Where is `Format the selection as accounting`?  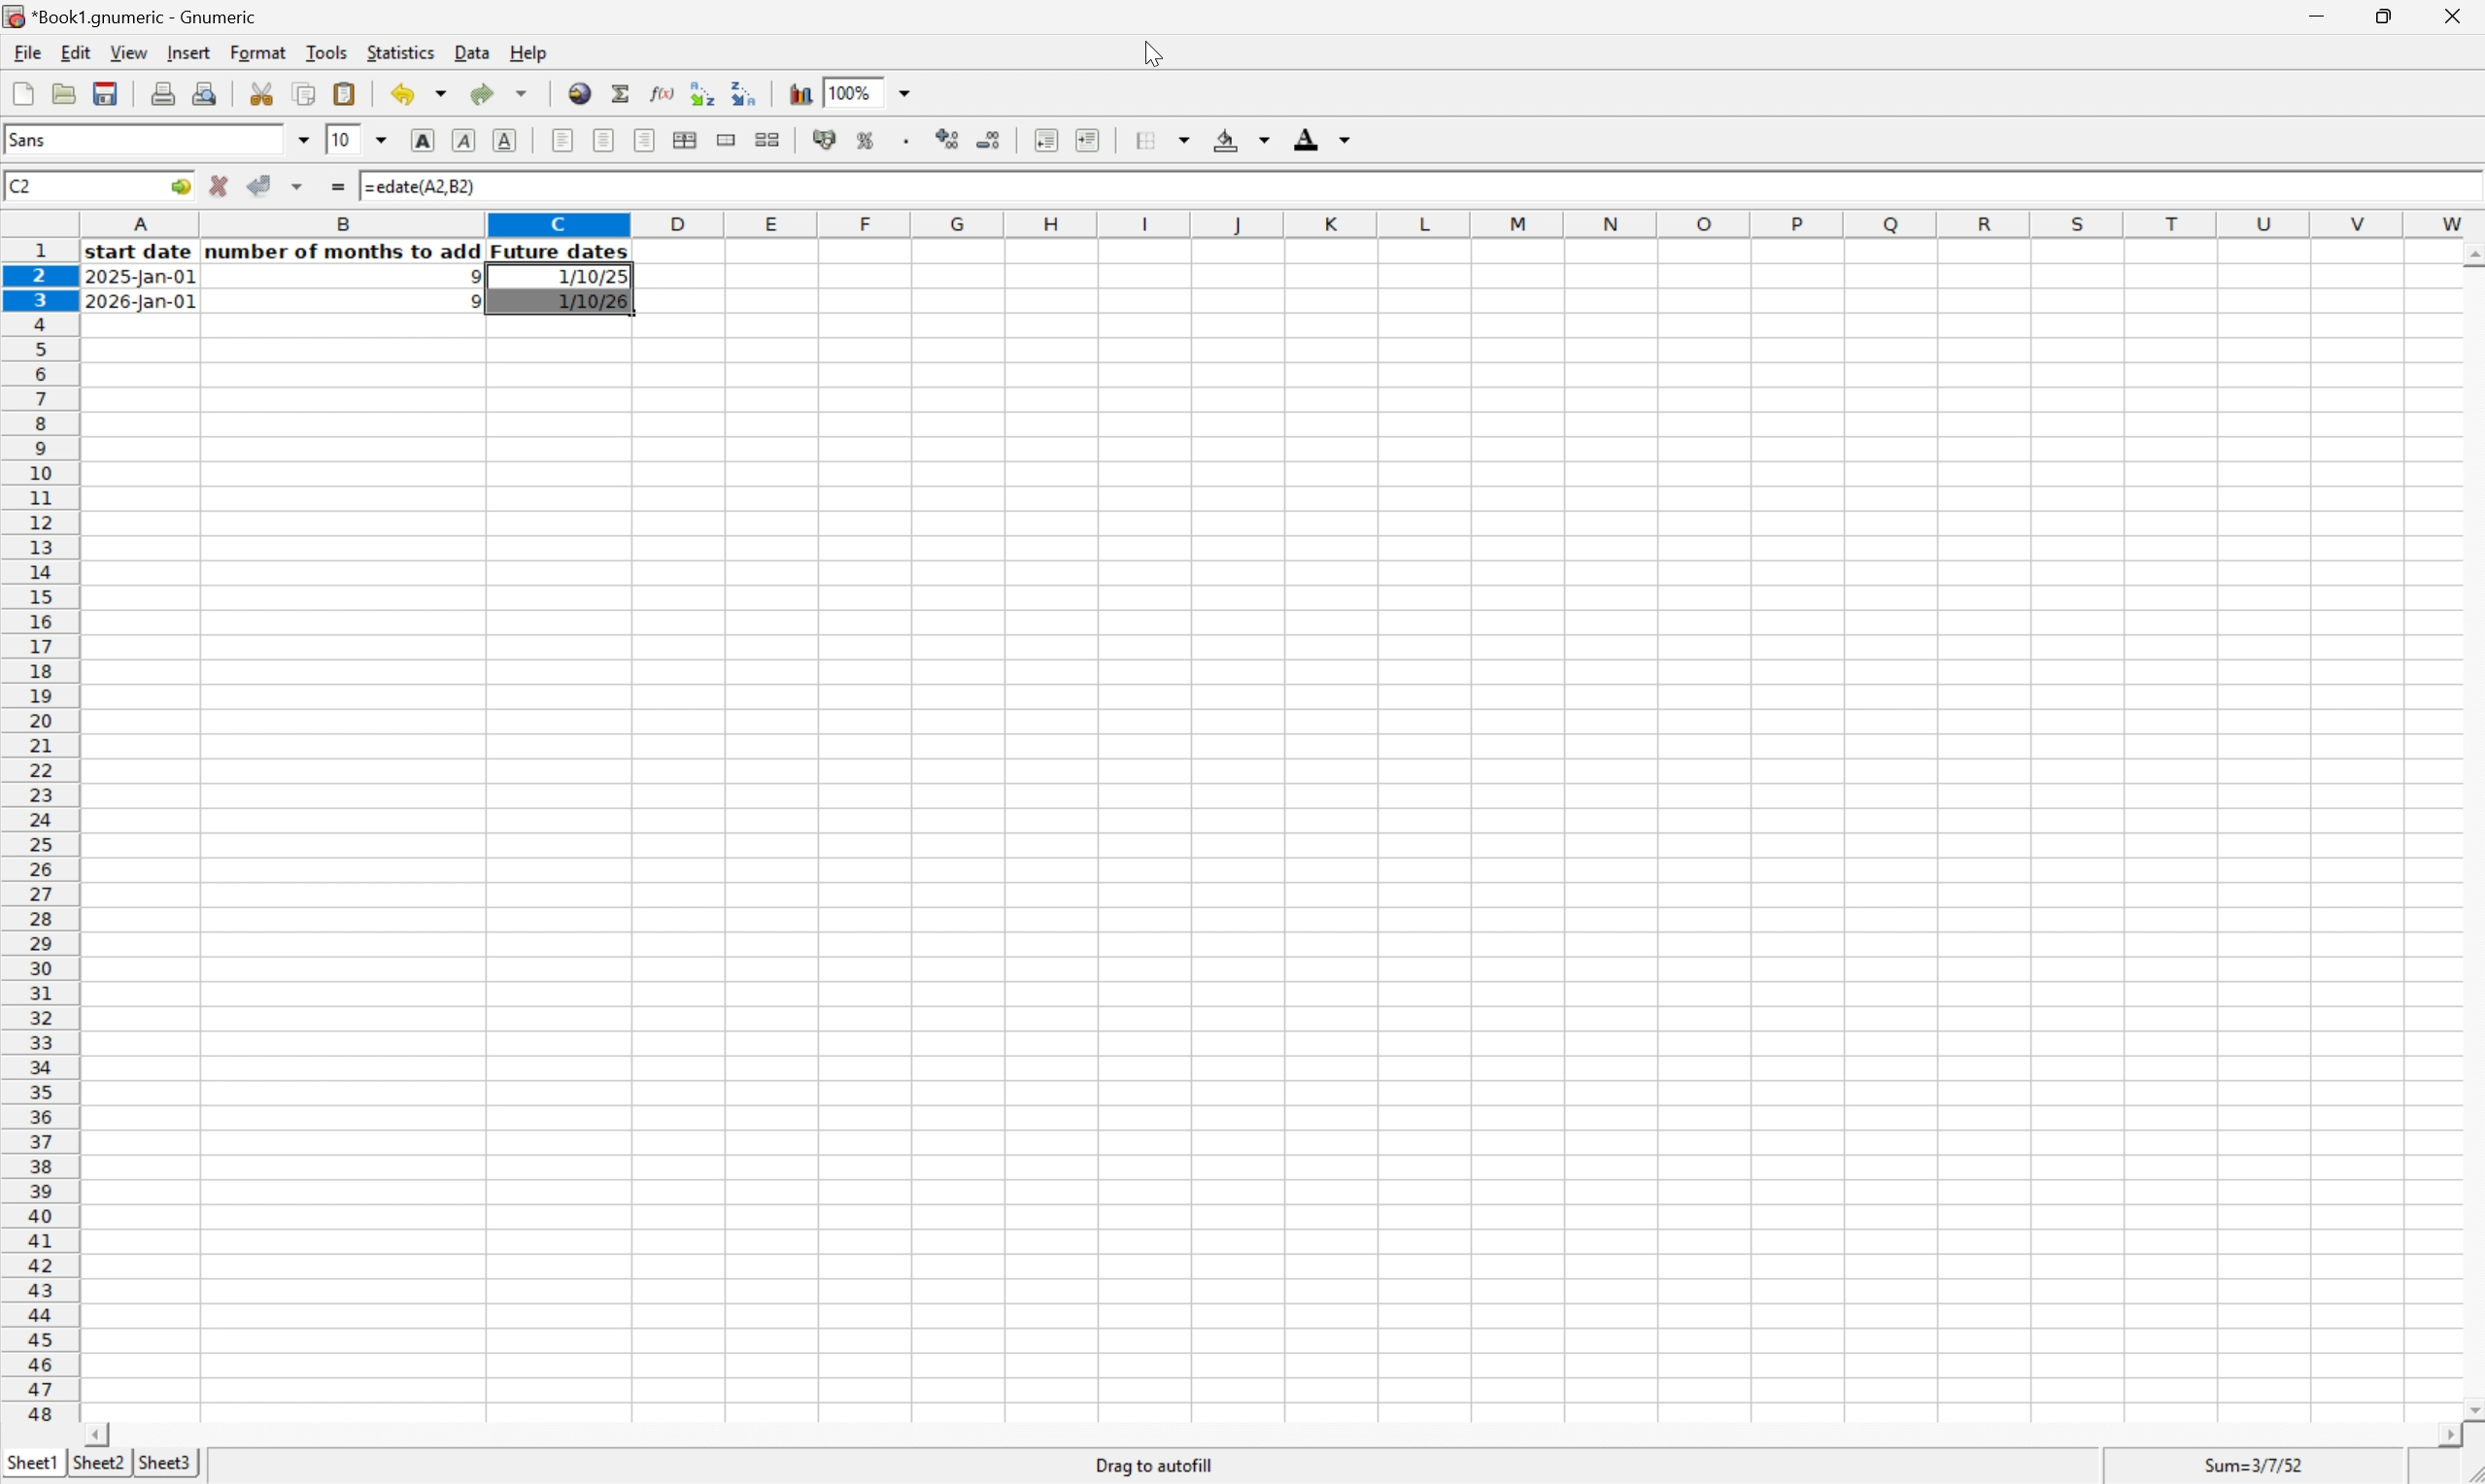 Format the selection as accounting is located at coordinates (822, 140).